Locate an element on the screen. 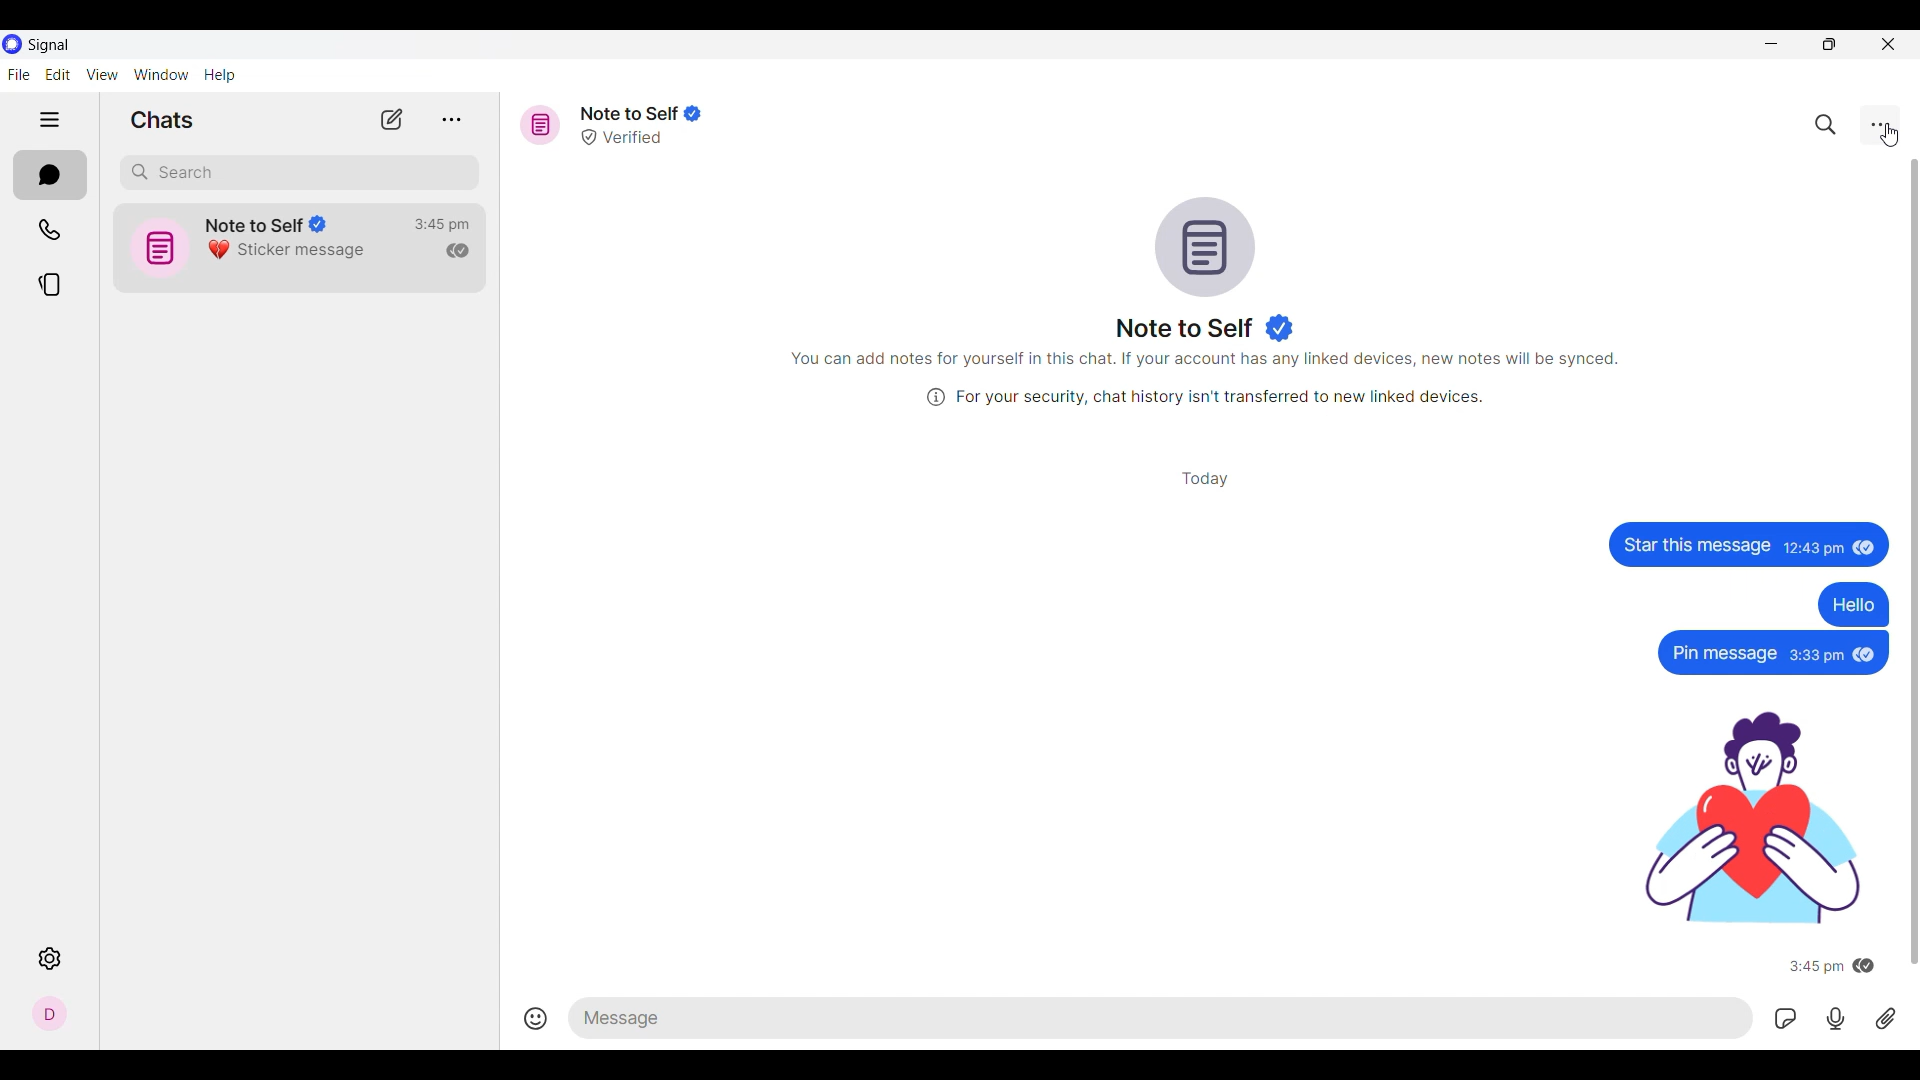  Section title is located at coordinates (162, 119).